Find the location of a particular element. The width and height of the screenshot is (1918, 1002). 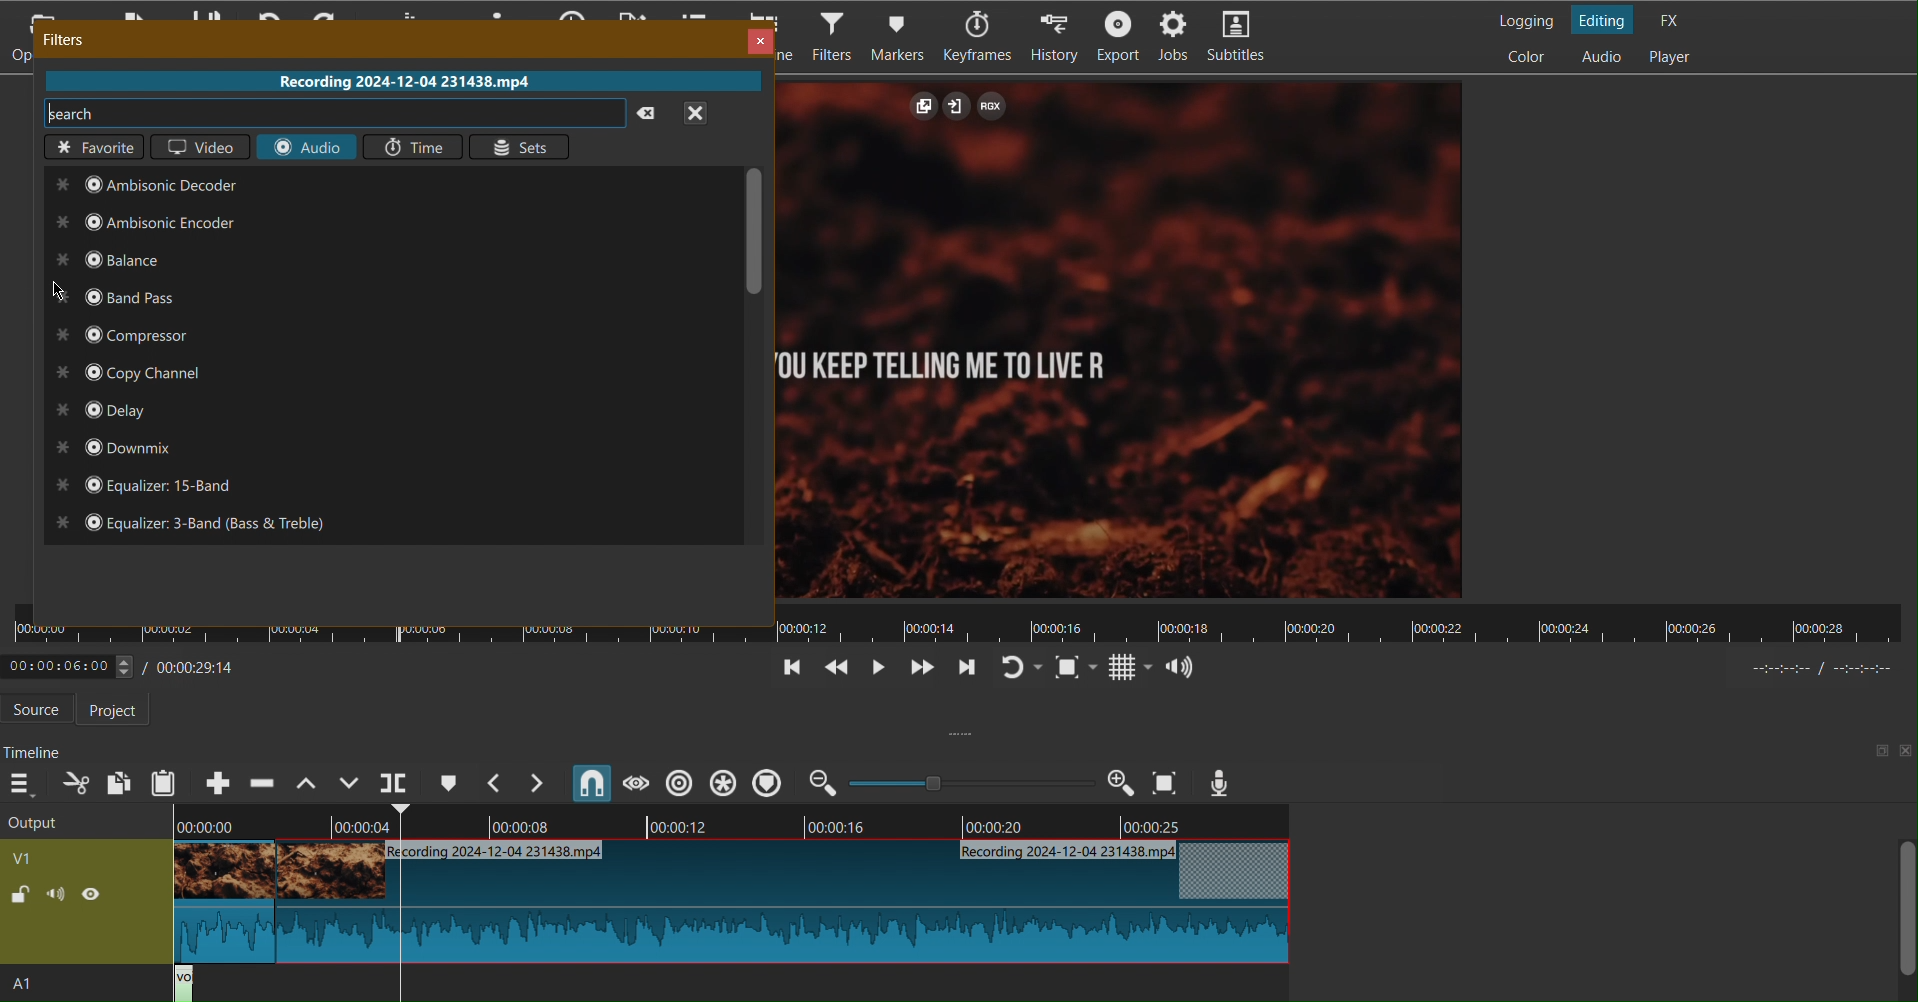

Time is located at coordinates (413, 145).